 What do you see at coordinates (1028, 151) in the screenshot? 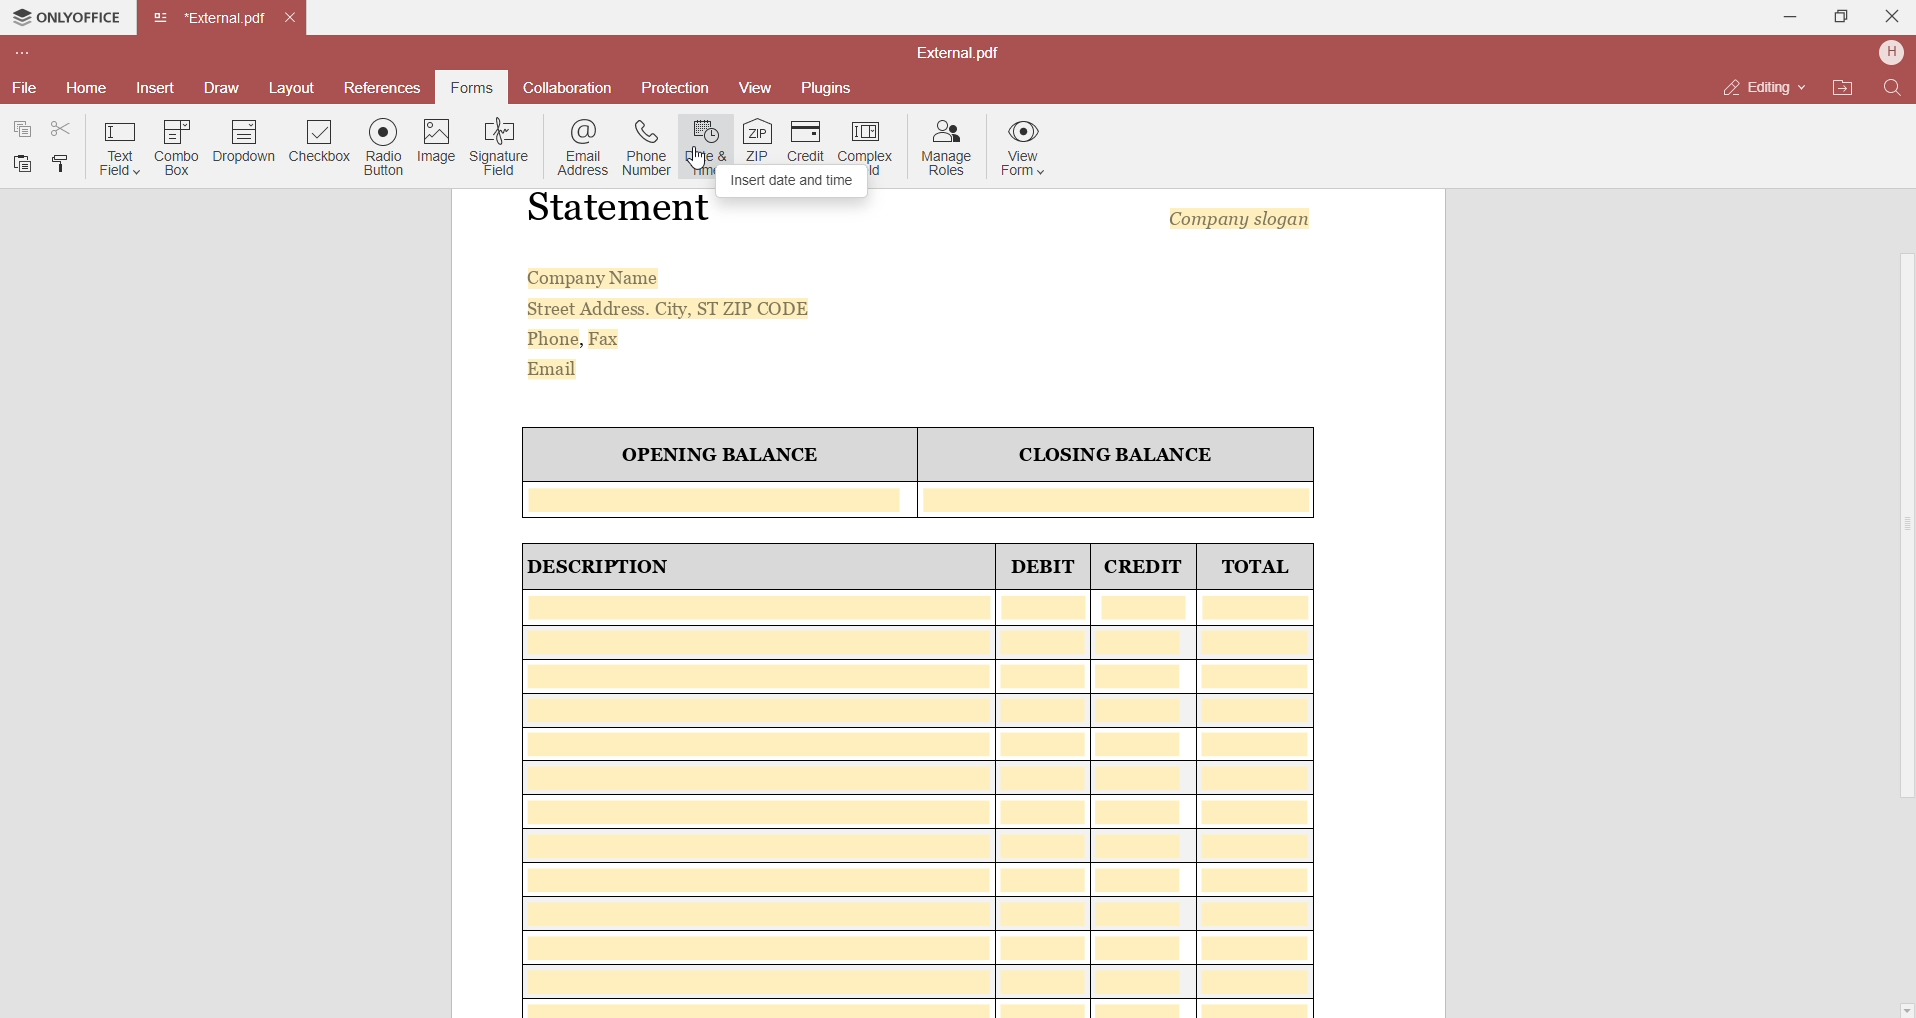
I see `View Form` at bounding box center [1028, 151].